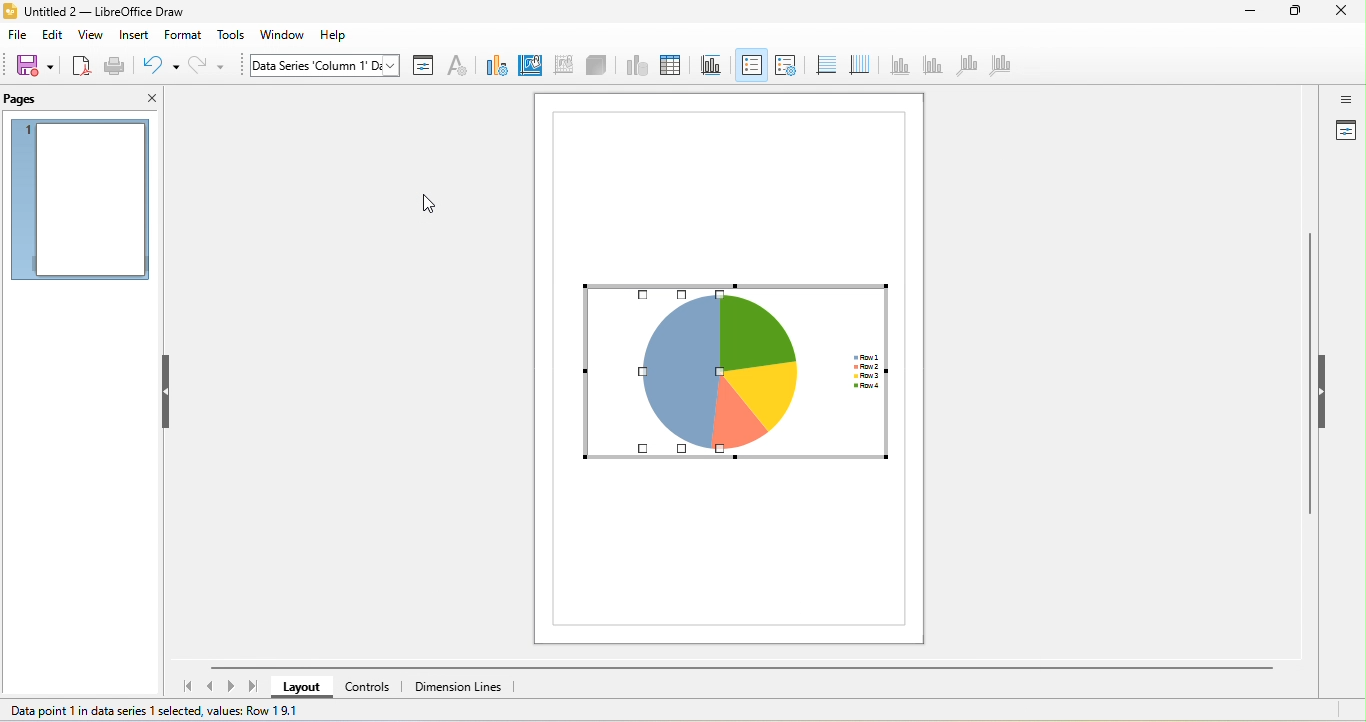 This screenshot has height=722, width=1366. Describe the element at coordinates (1343, 12) in the screenshot. I see `close` at that location.